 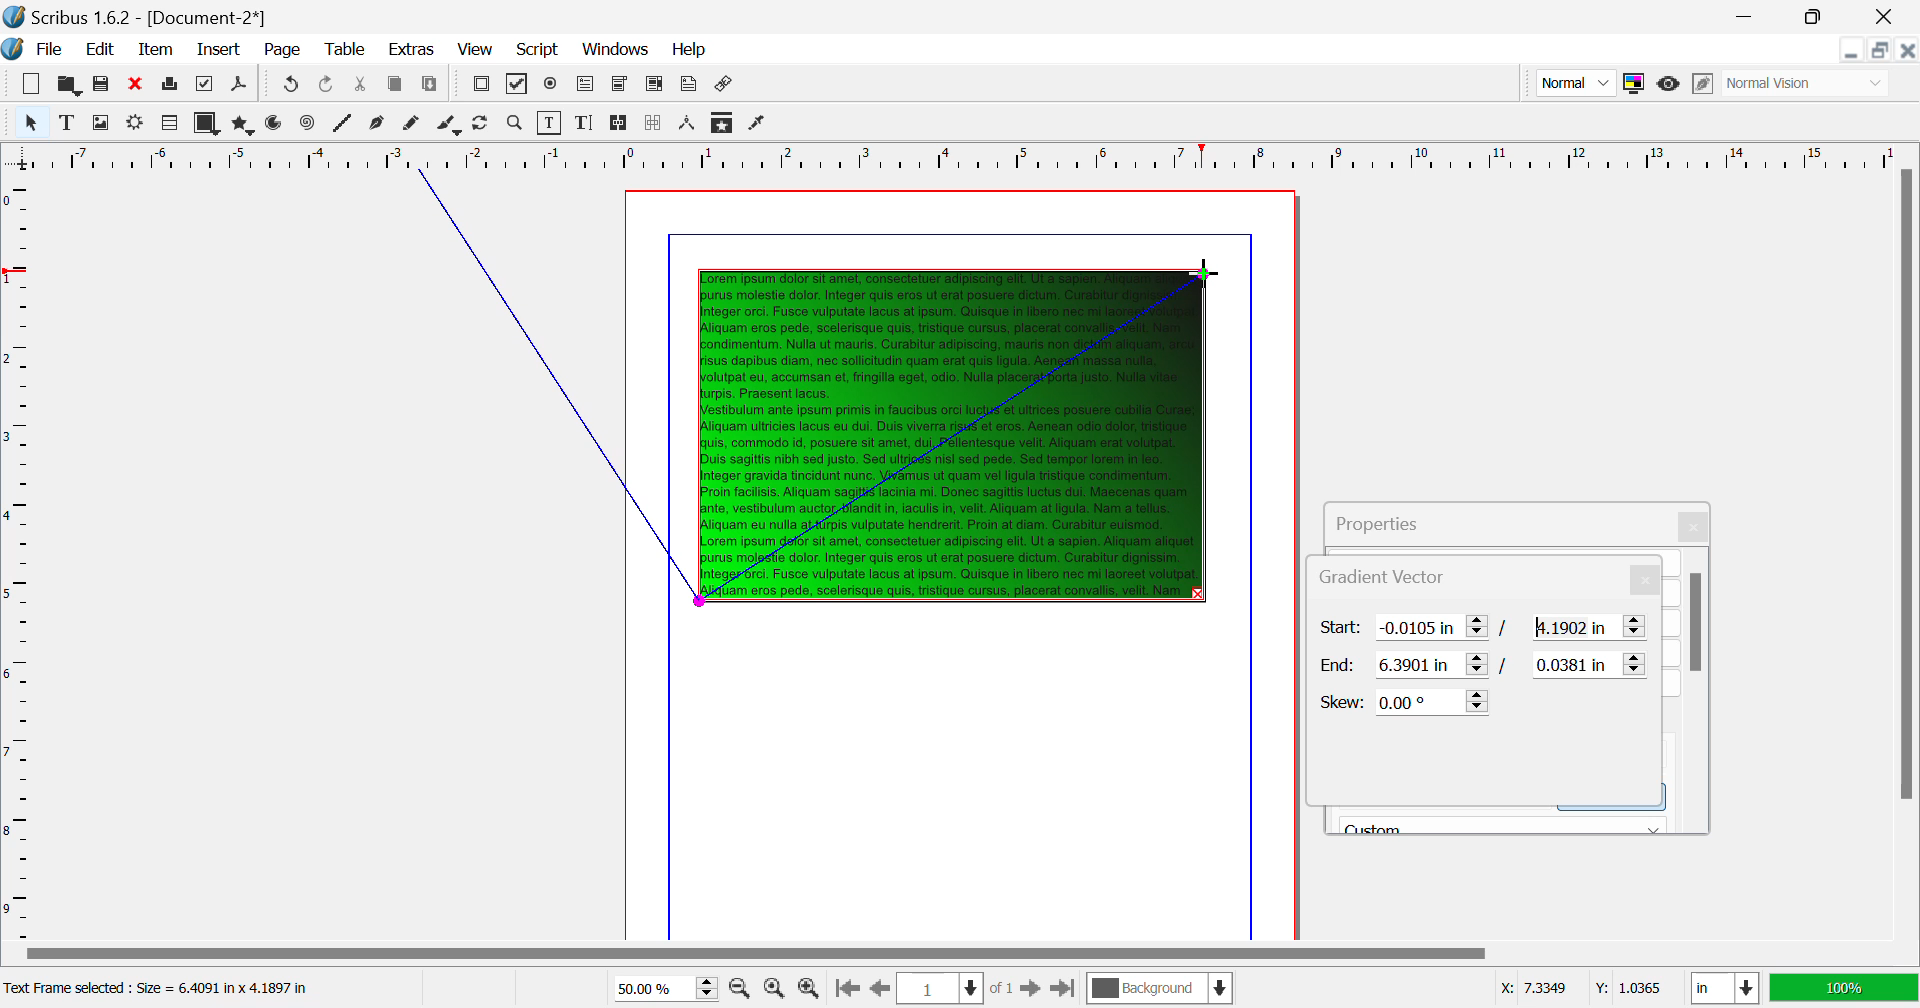 I want to click on Open, so click(x=68, y=83).